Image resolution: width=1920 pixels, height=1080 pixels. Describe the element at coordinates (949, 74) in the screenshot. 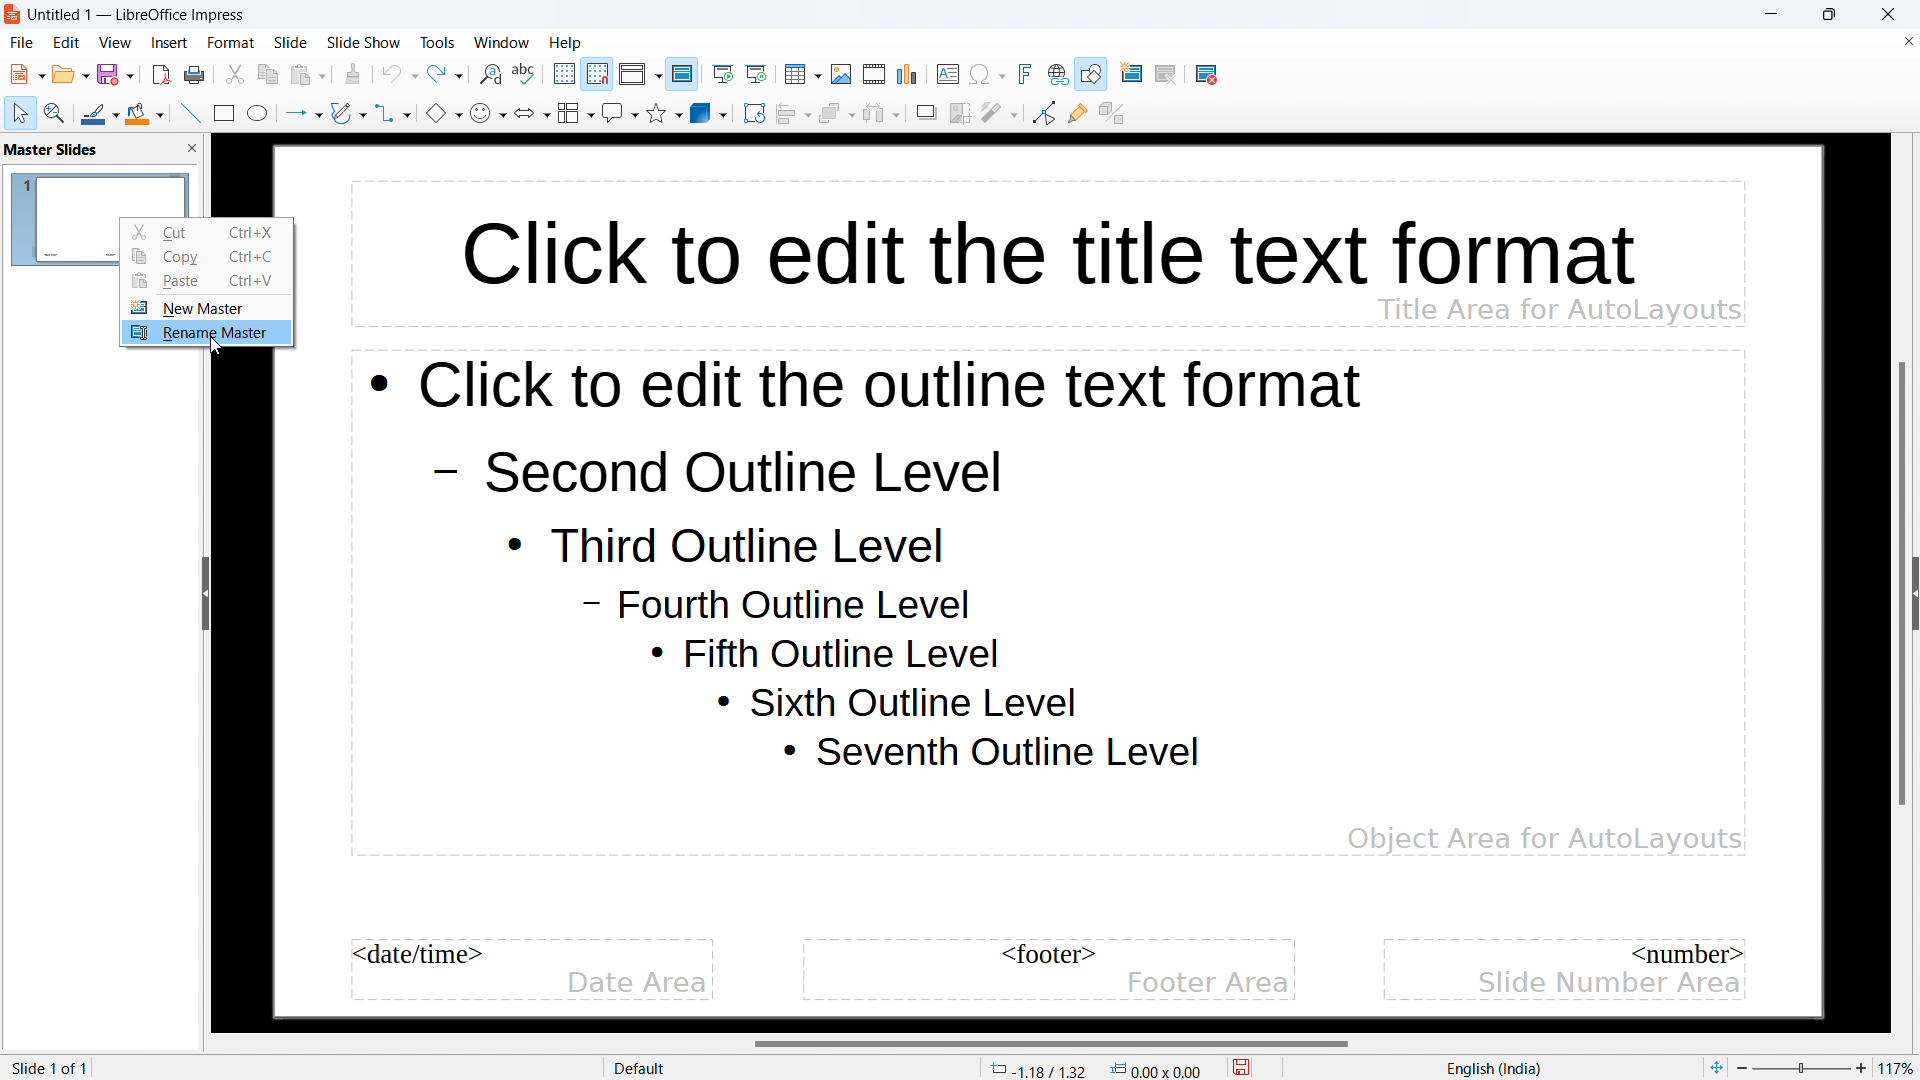

I see `insert textbox` at that location.